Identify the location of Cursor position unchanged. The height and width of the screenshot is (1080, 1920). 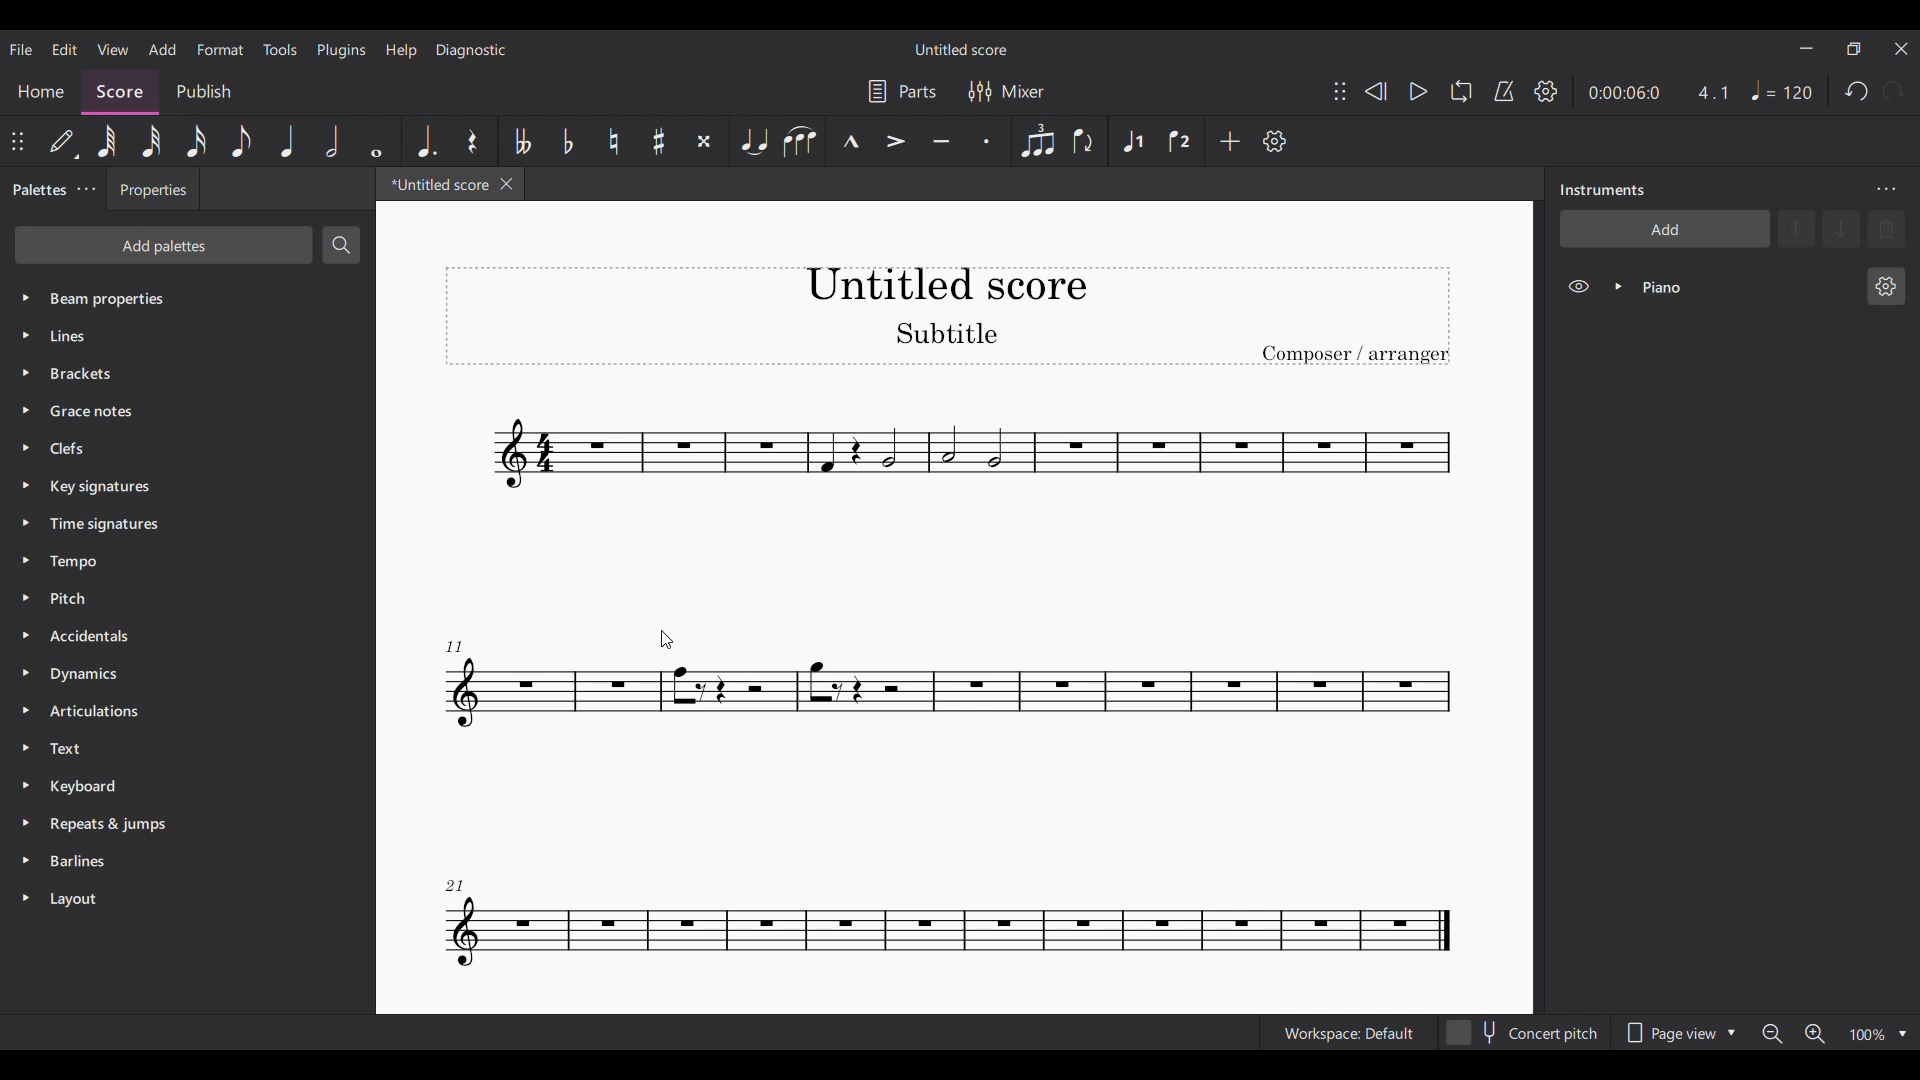
(669, 635).